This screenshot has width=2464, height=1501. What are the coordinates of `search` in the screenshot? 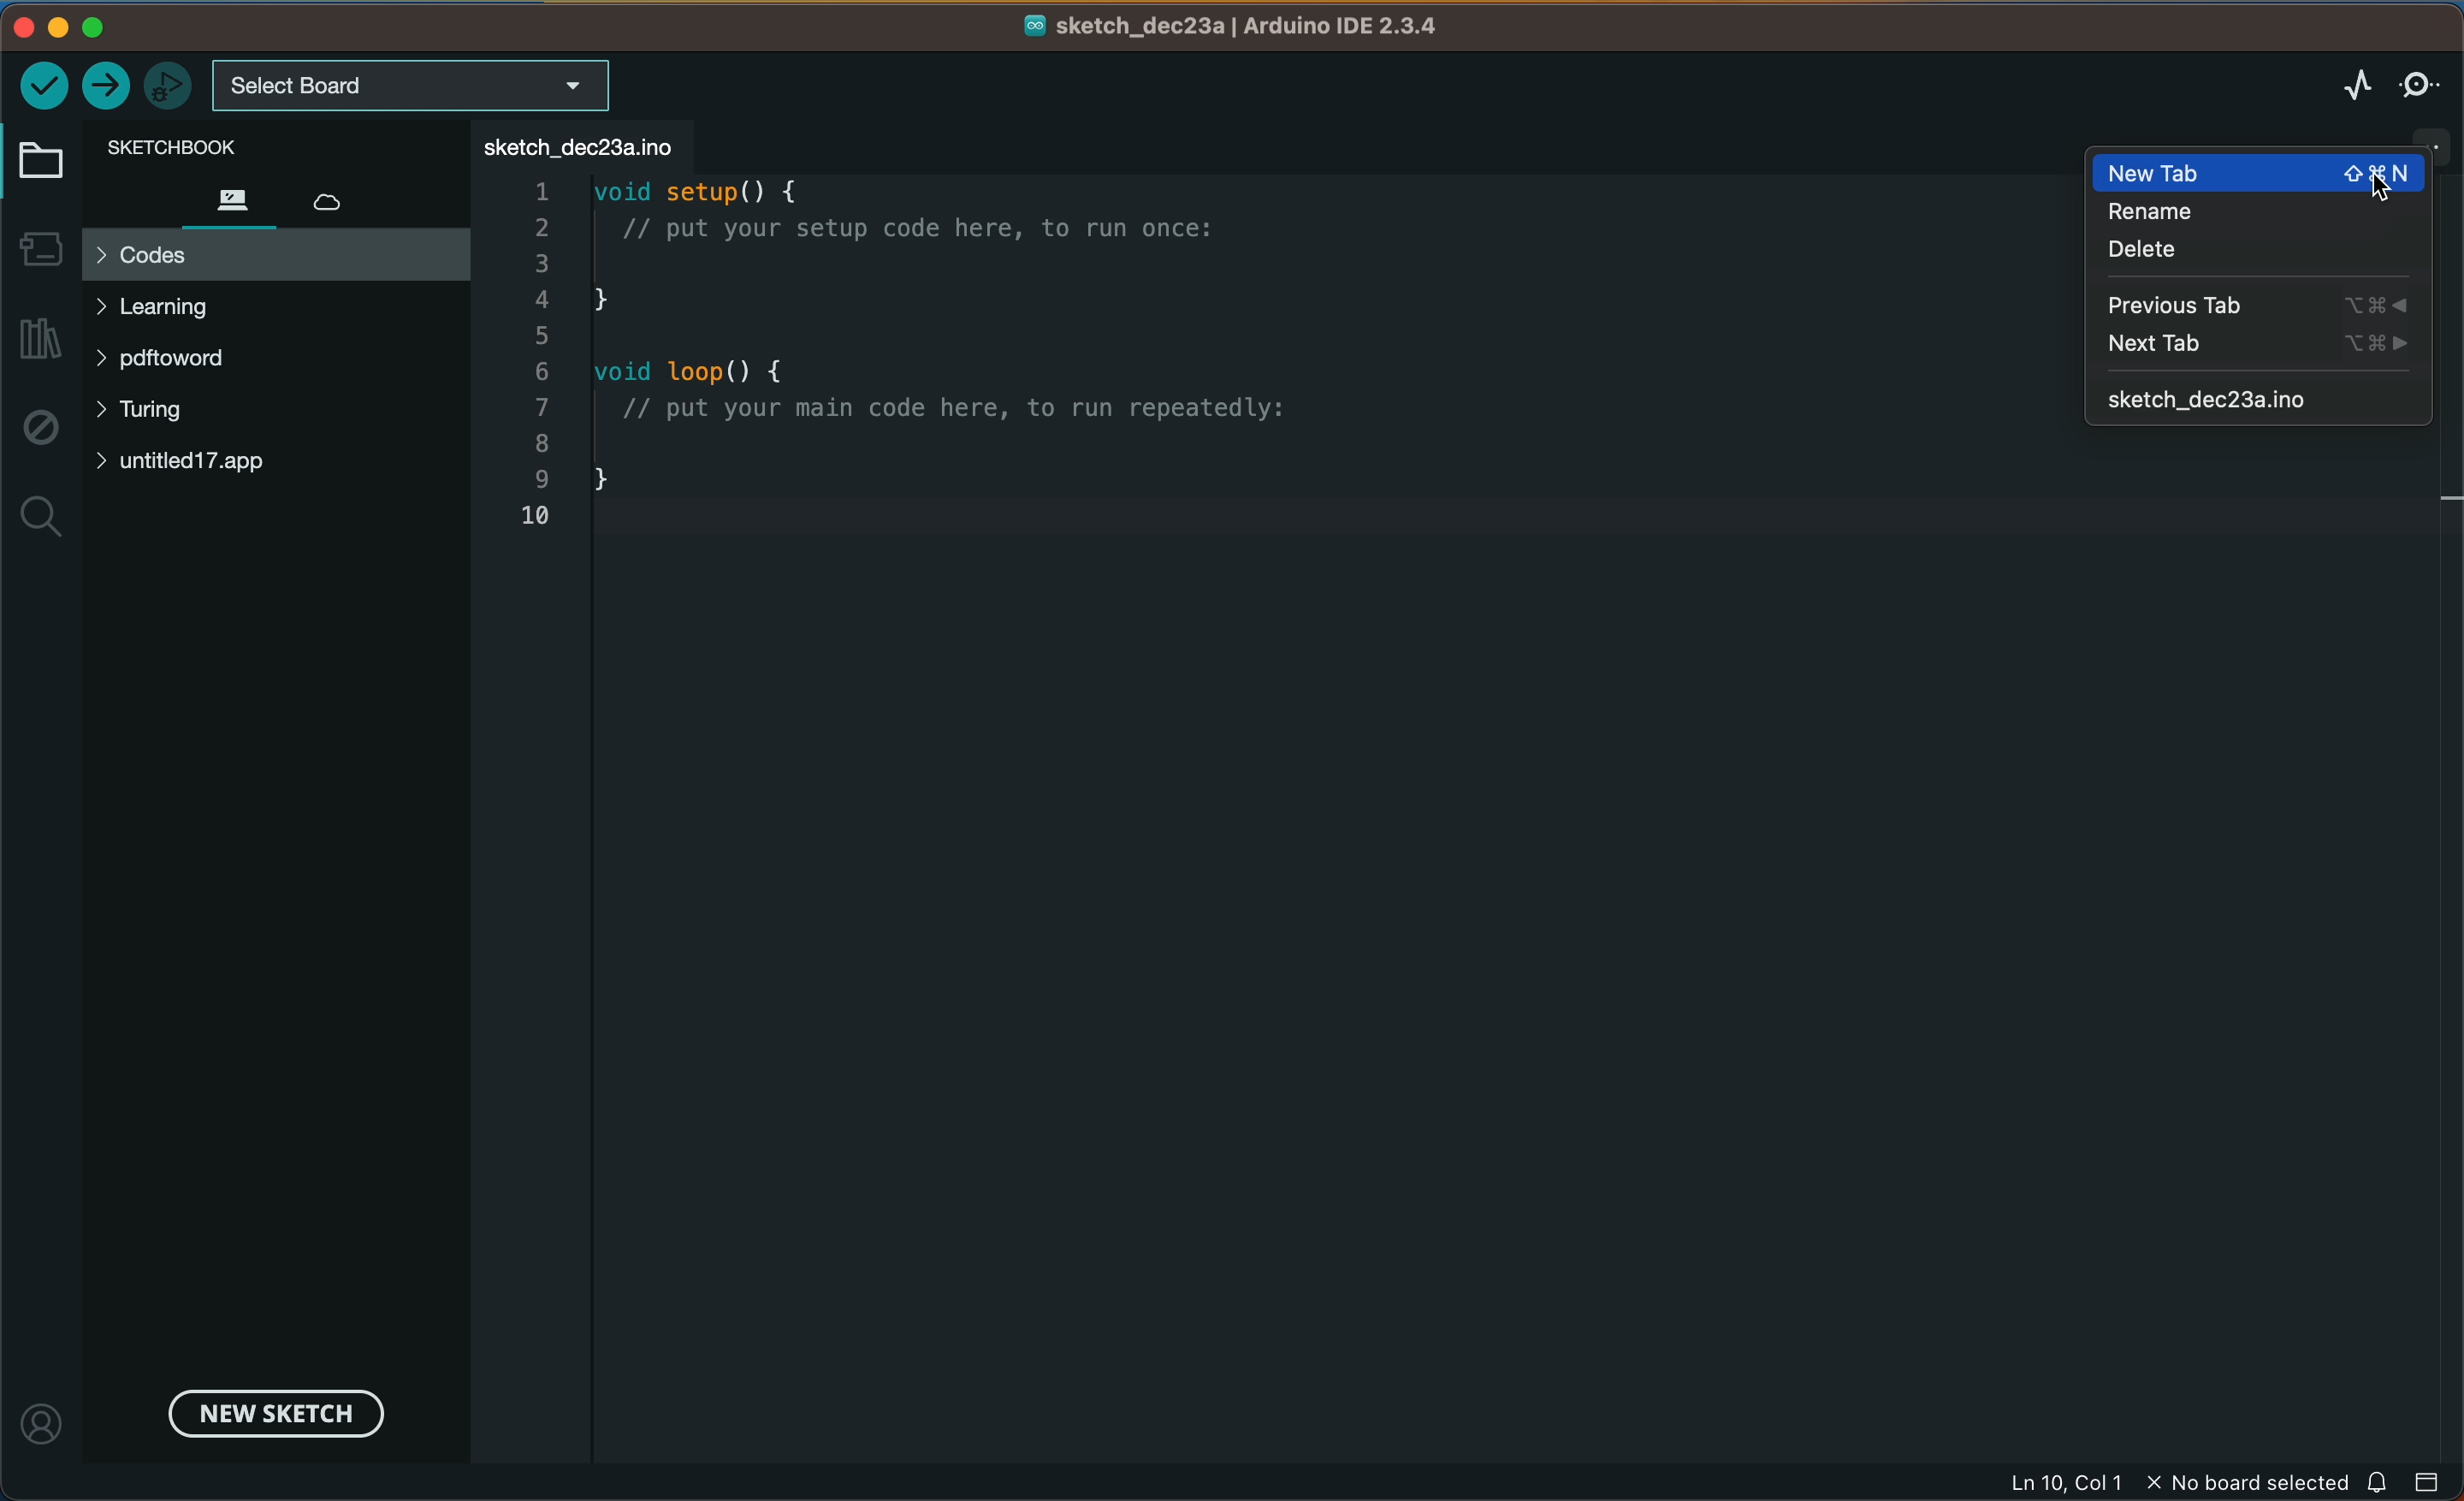 It's located at (41, 519).